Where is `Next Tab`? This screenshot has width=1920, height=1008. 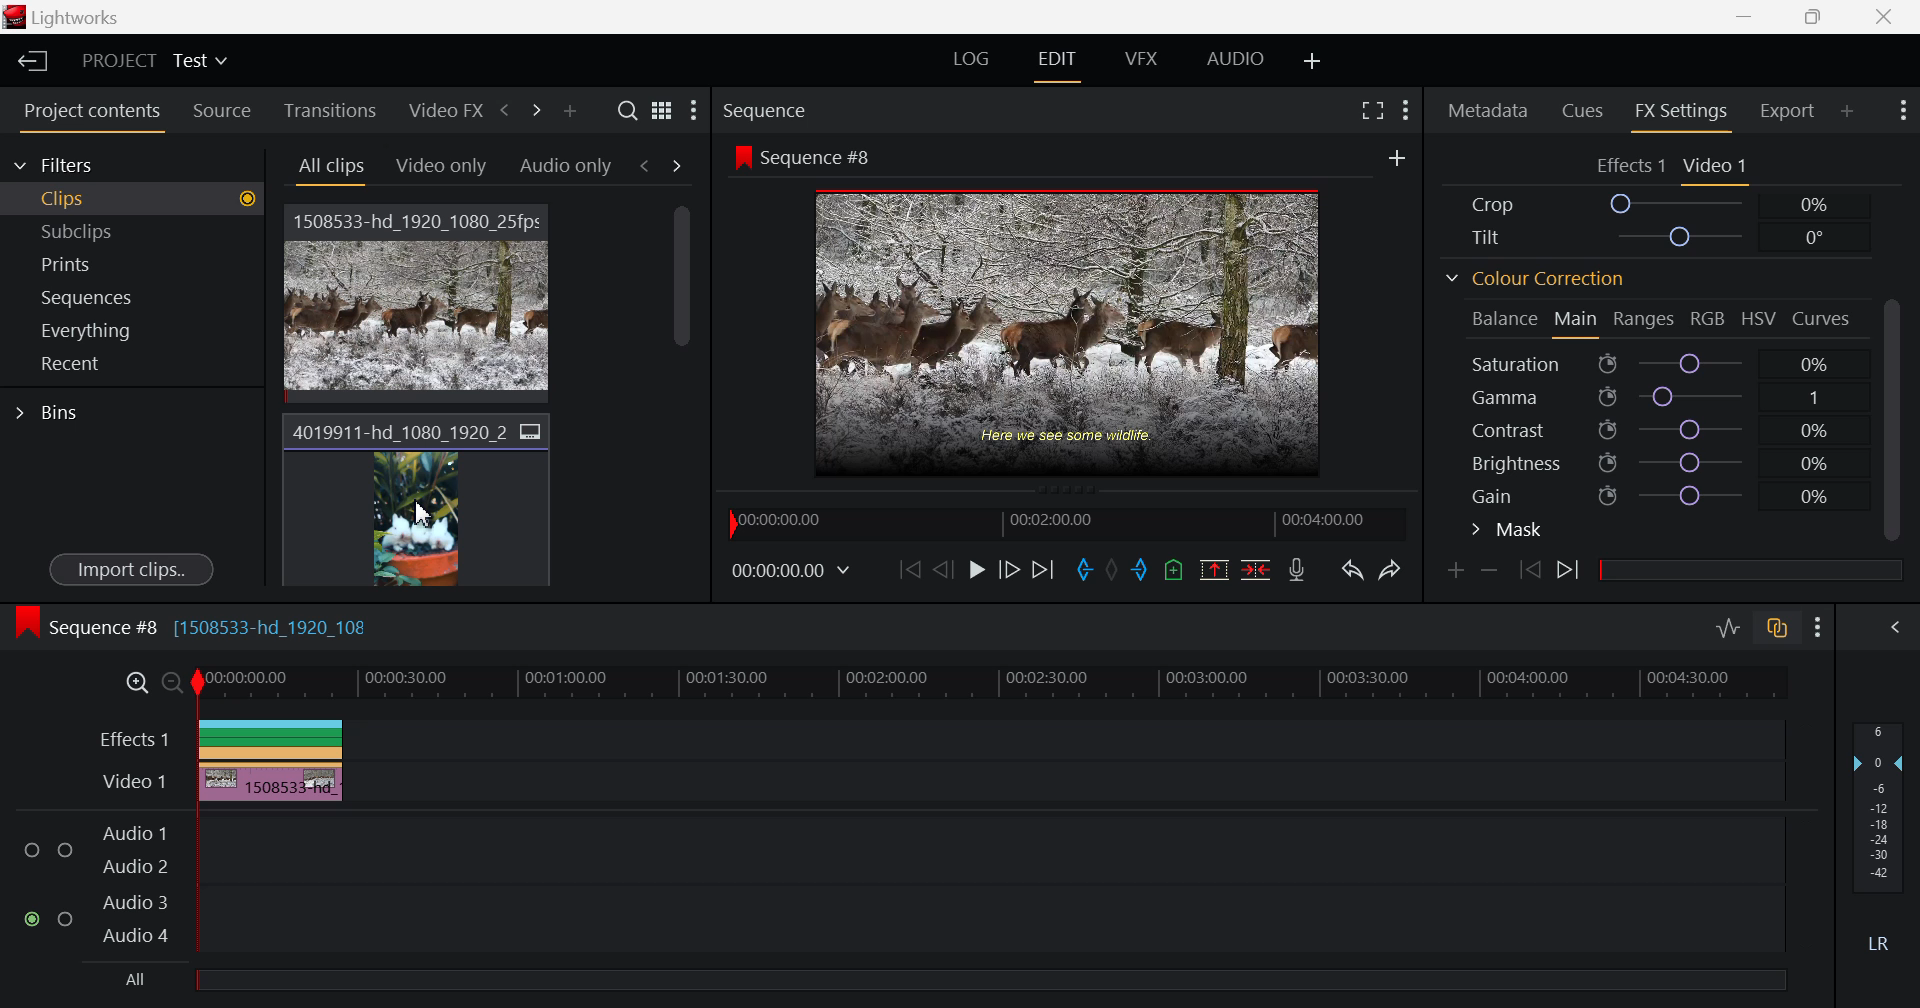
Next Tab is located at coordinates (677, 165).